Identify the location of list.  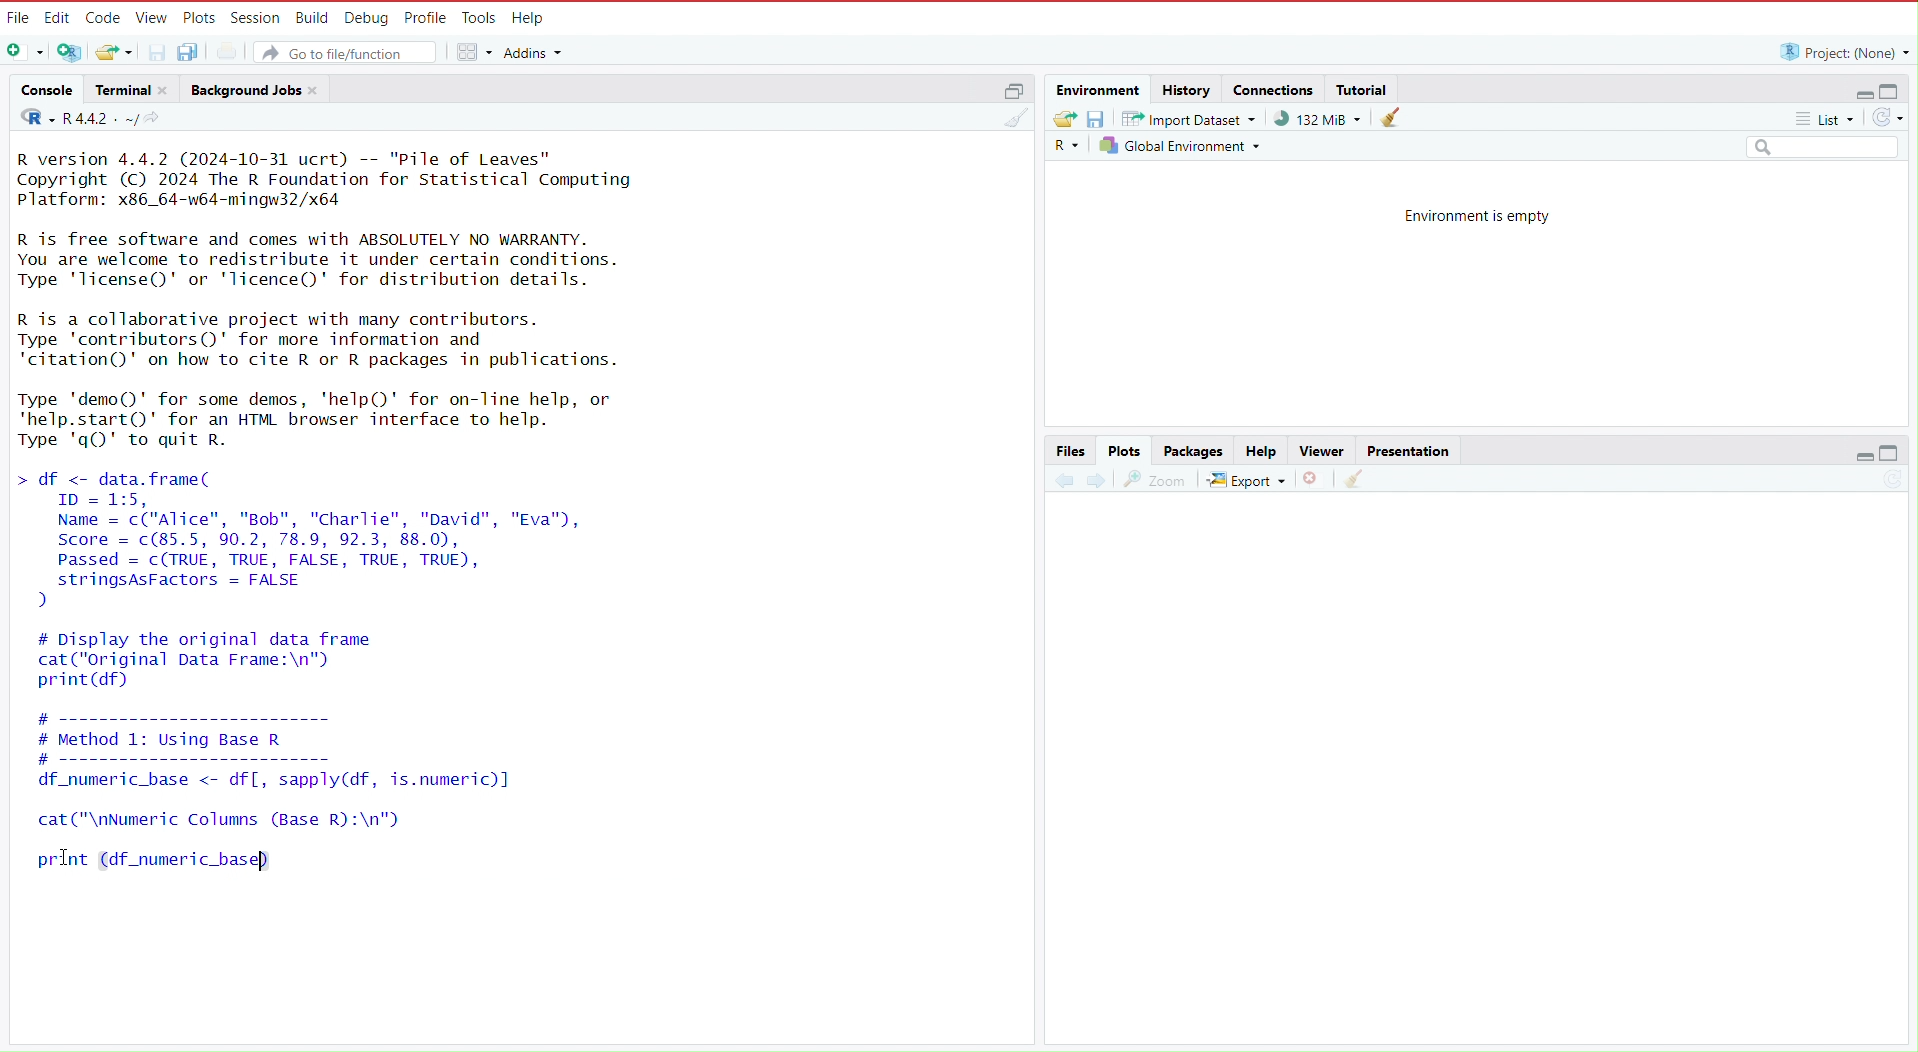
(1832, 118).